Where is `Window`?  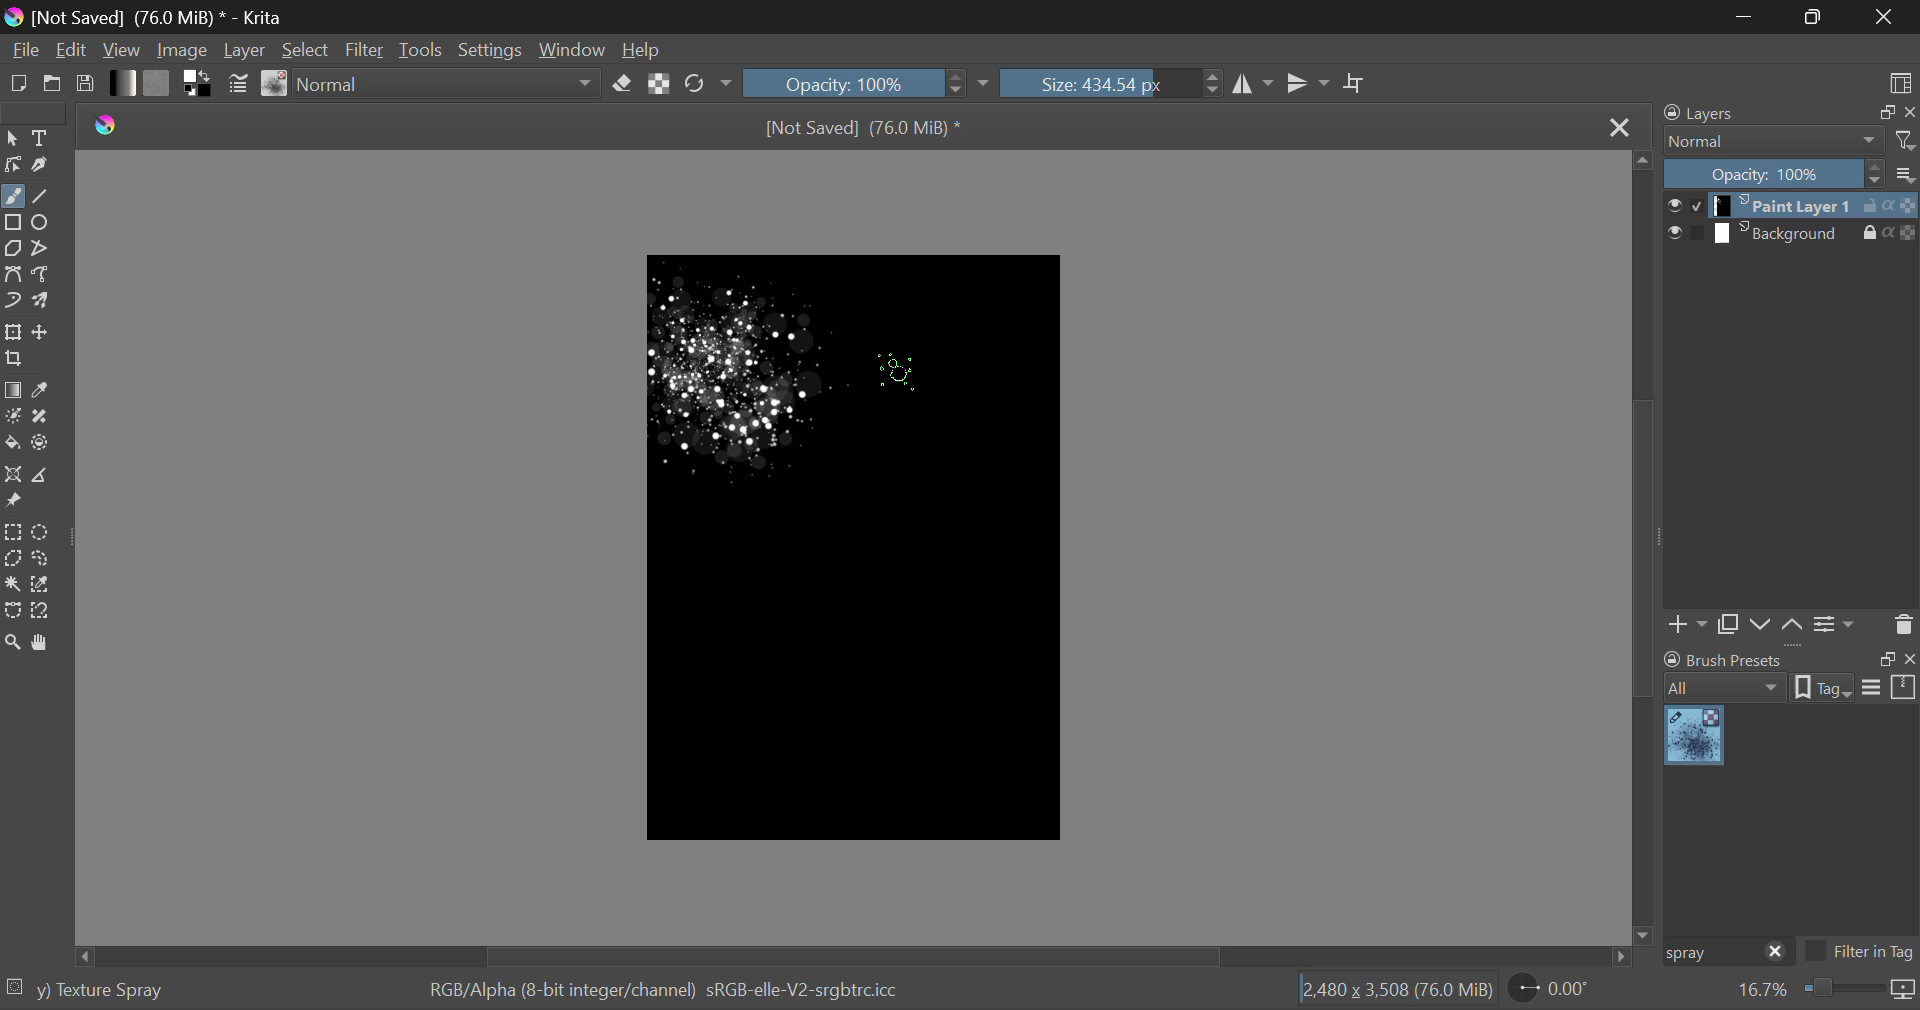
Window is located at coordinates (575, 48).